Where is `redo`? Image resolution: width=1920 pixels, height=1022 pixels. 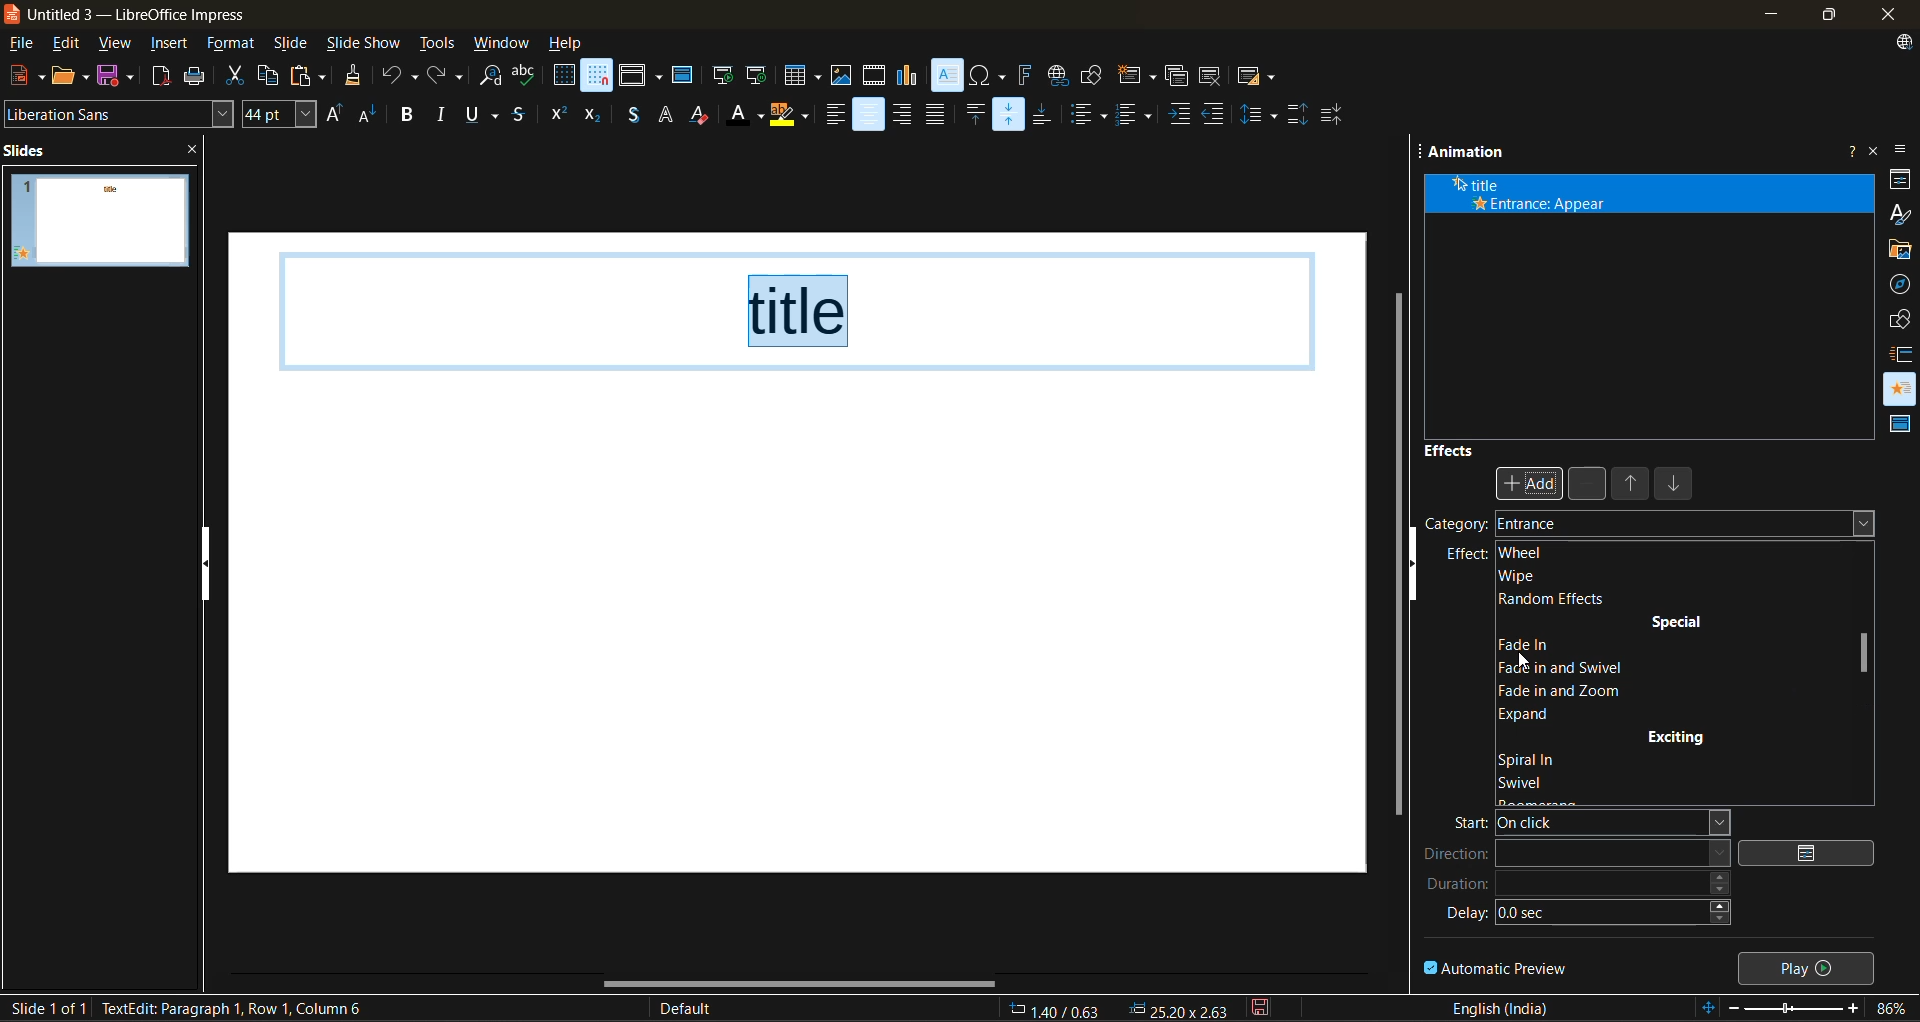 redo is located at coordinates (443, 75).